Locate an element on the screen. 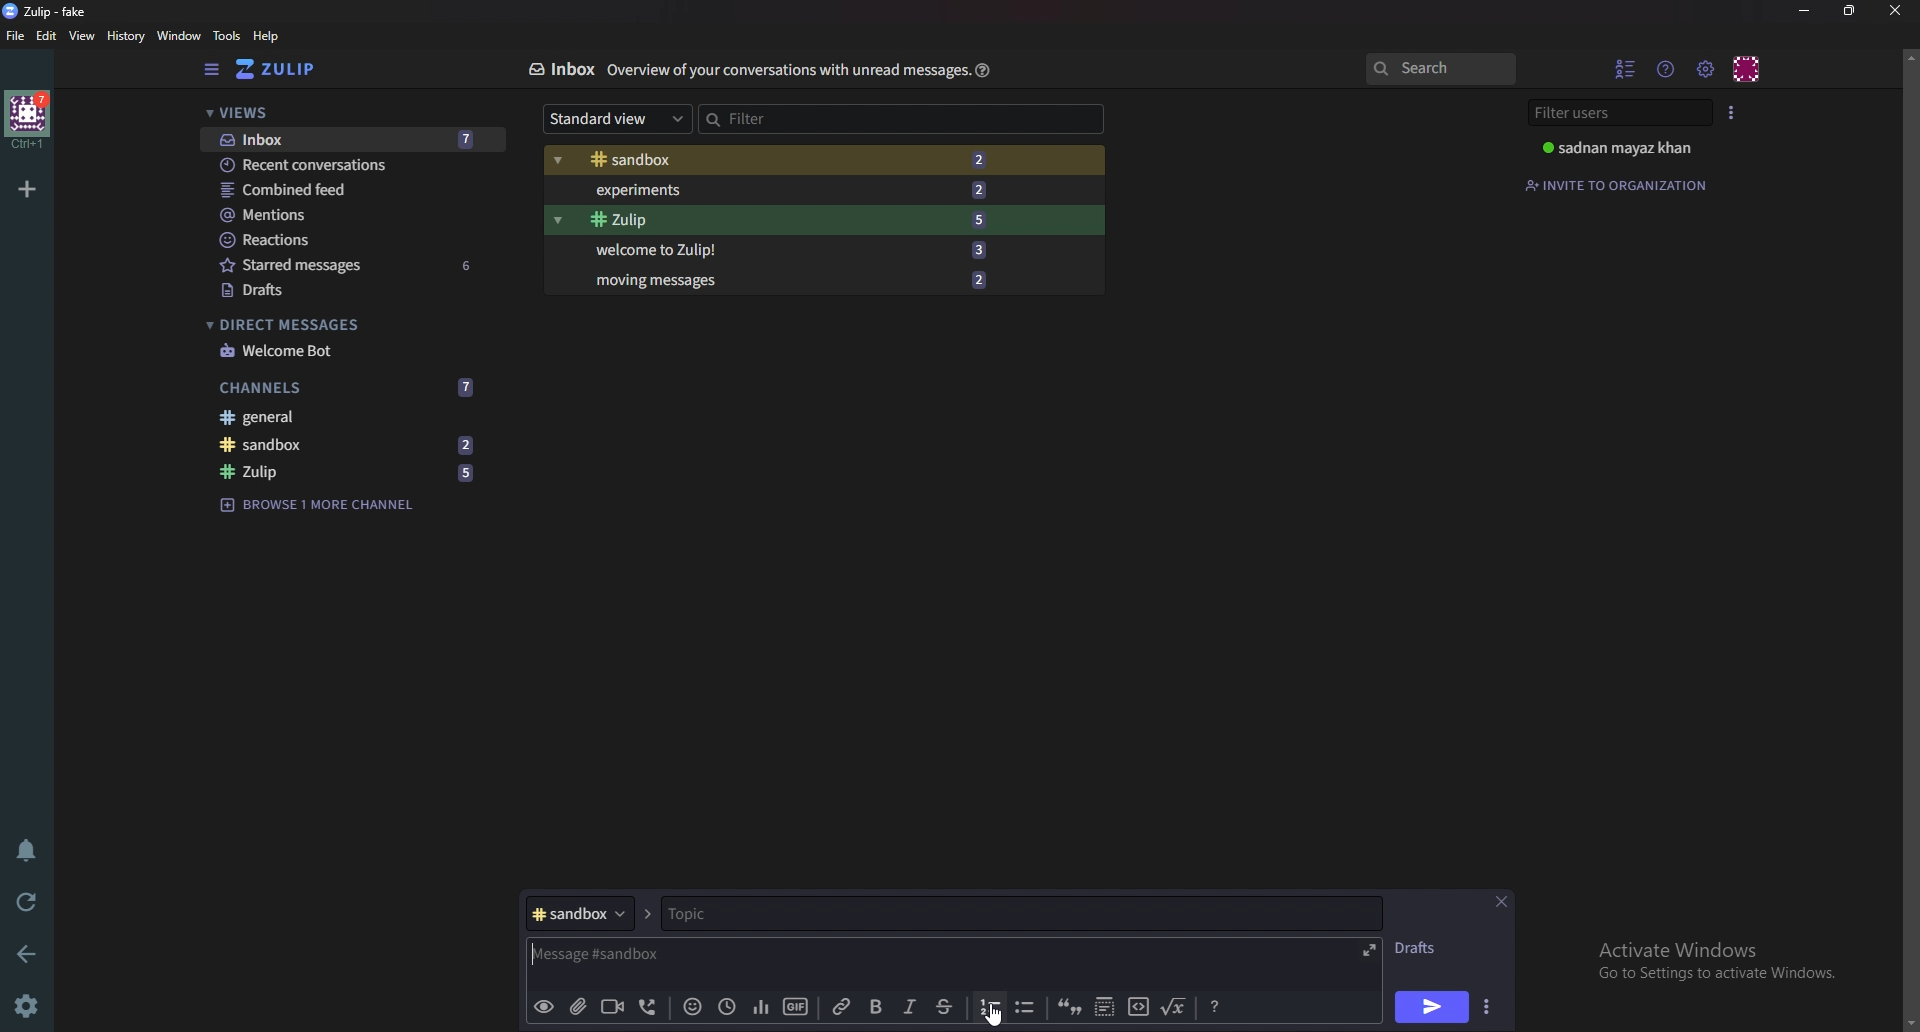  Settings is located at coordinates (30, 1005).